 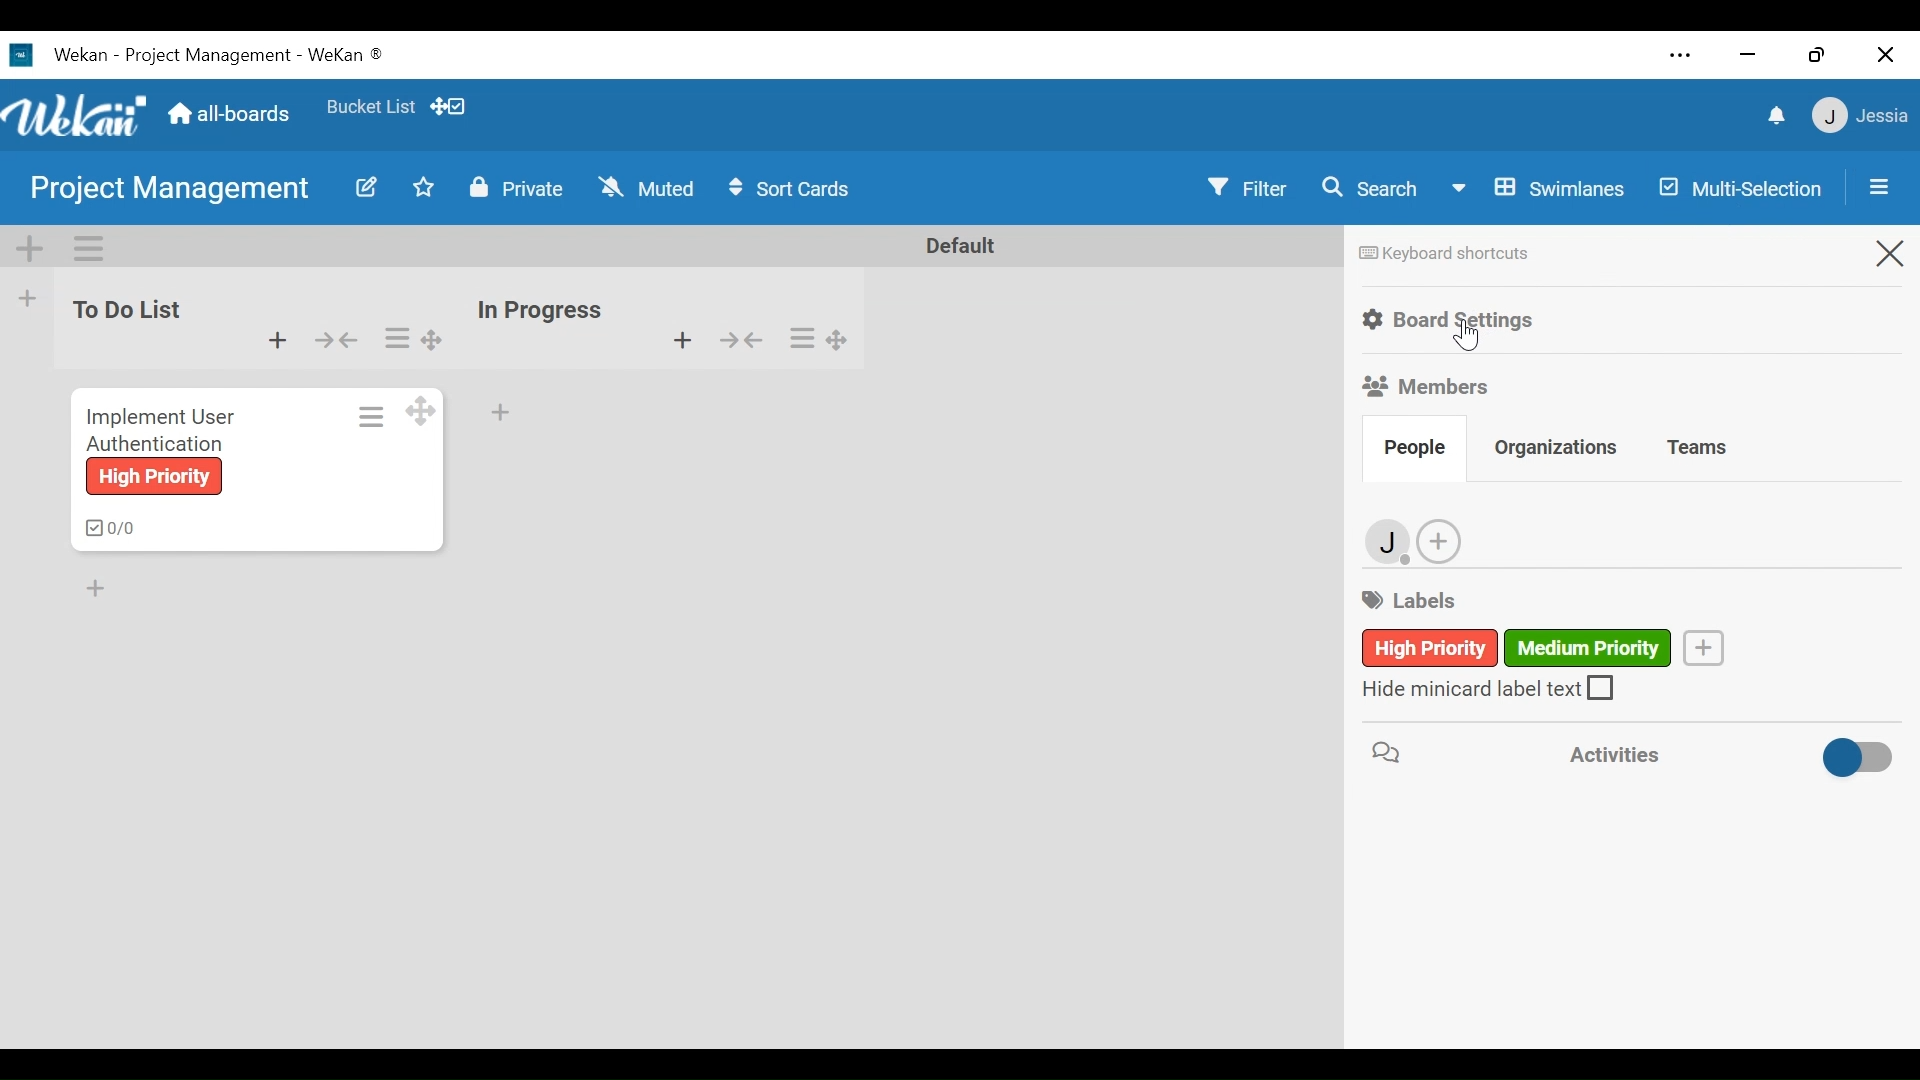 I want to click on Drag handles, so click(x=435, y=339).